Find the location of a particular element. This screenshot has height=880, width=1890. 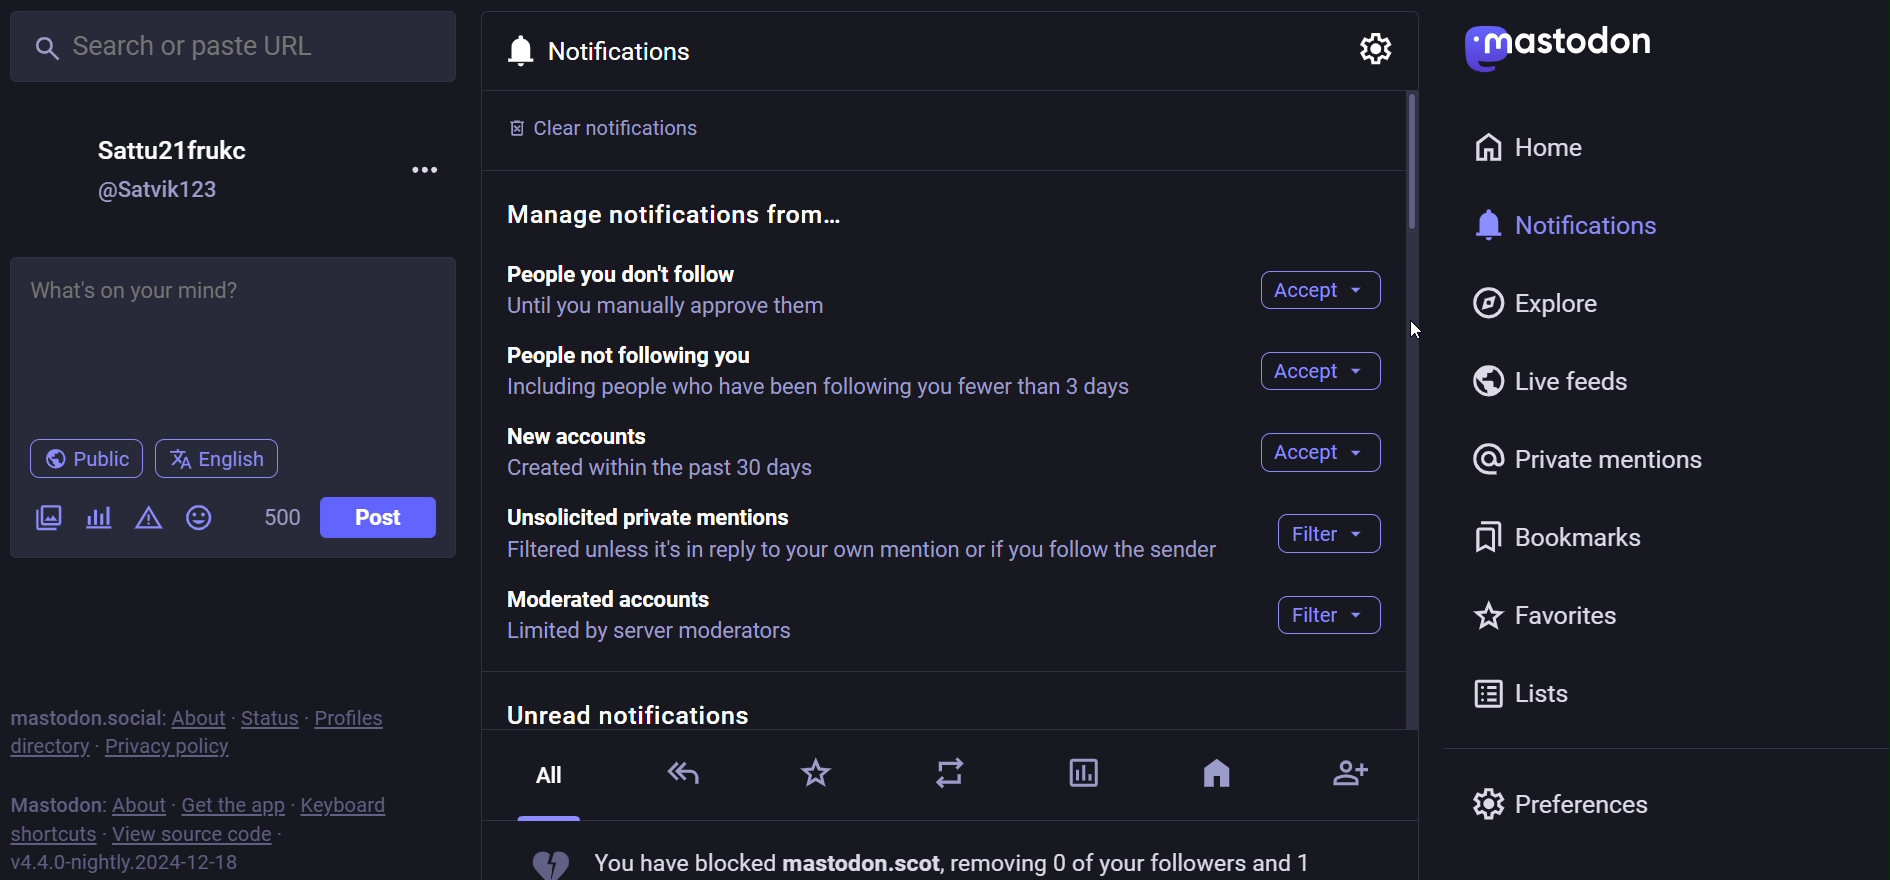

manage notification from is located at coordinates (693, 214).